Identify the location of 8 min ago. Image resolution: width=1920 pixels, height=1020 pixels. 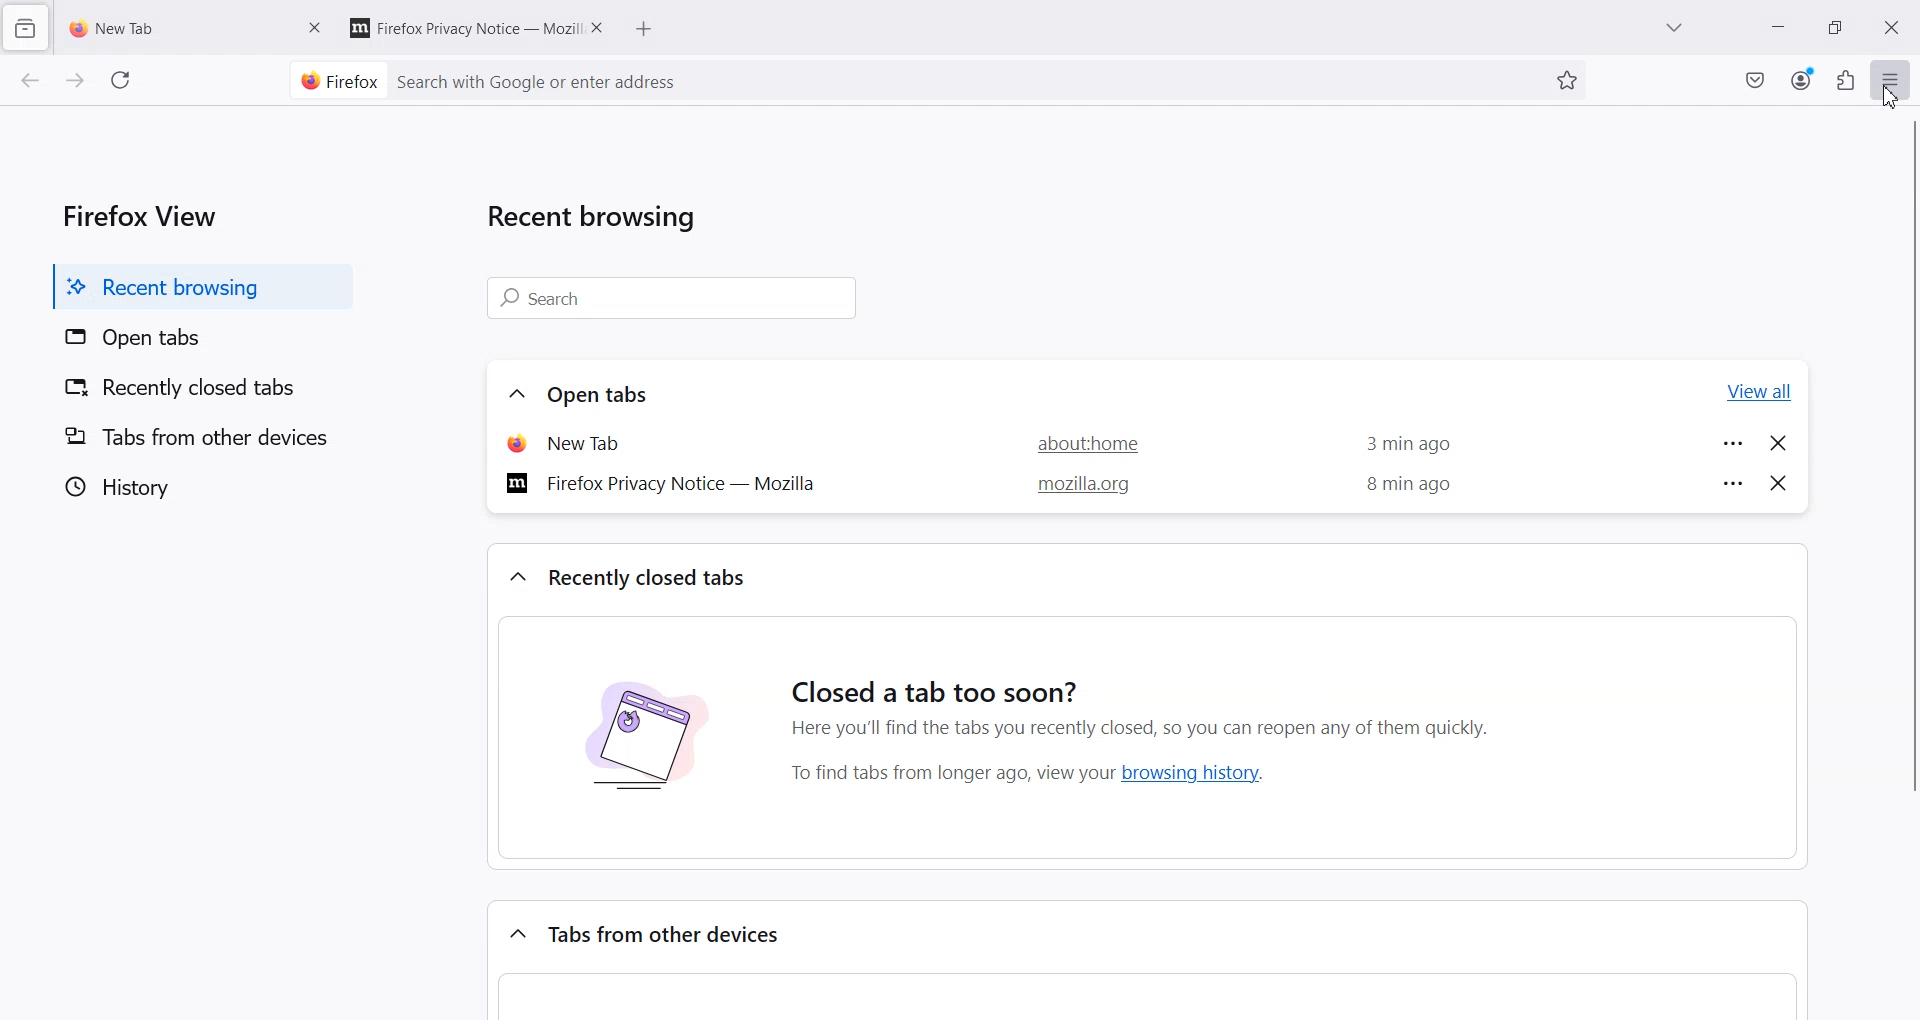
(1408, 486).